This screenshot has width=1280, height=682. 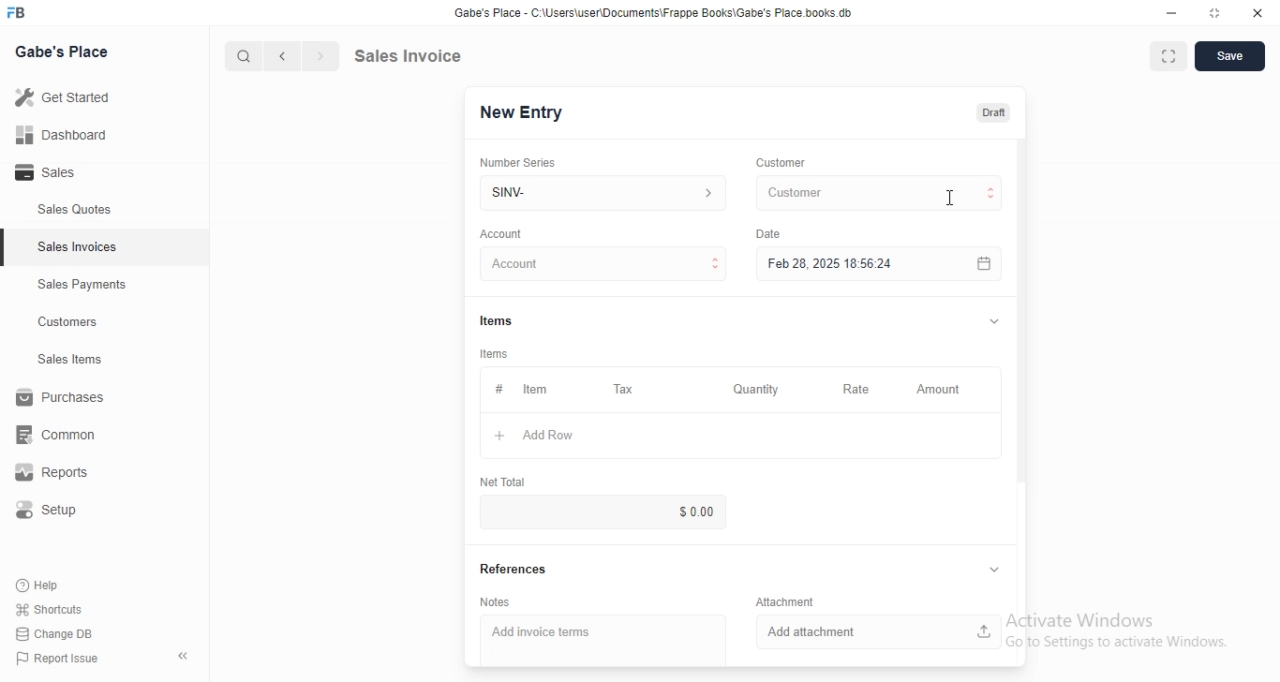 I want to click on collapse, so click(x=990, y=570).